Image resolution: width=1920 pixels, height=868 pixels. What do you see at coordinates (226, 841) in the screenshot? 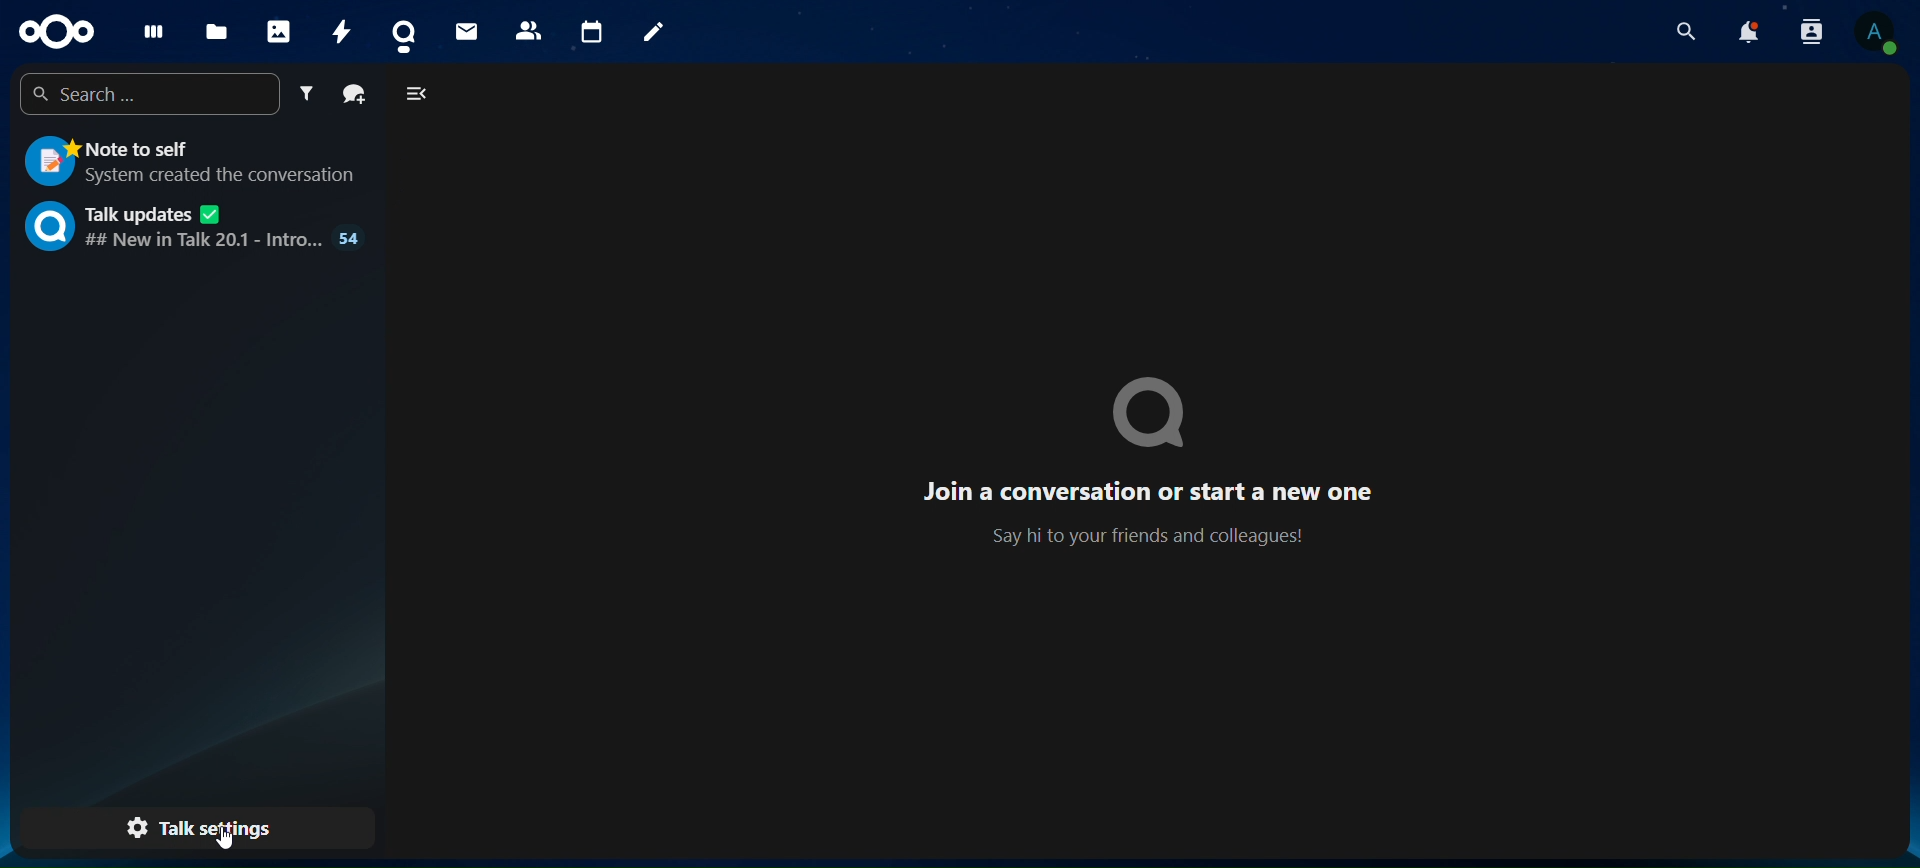
I see `Cursor` at bounding box center [226, 841].